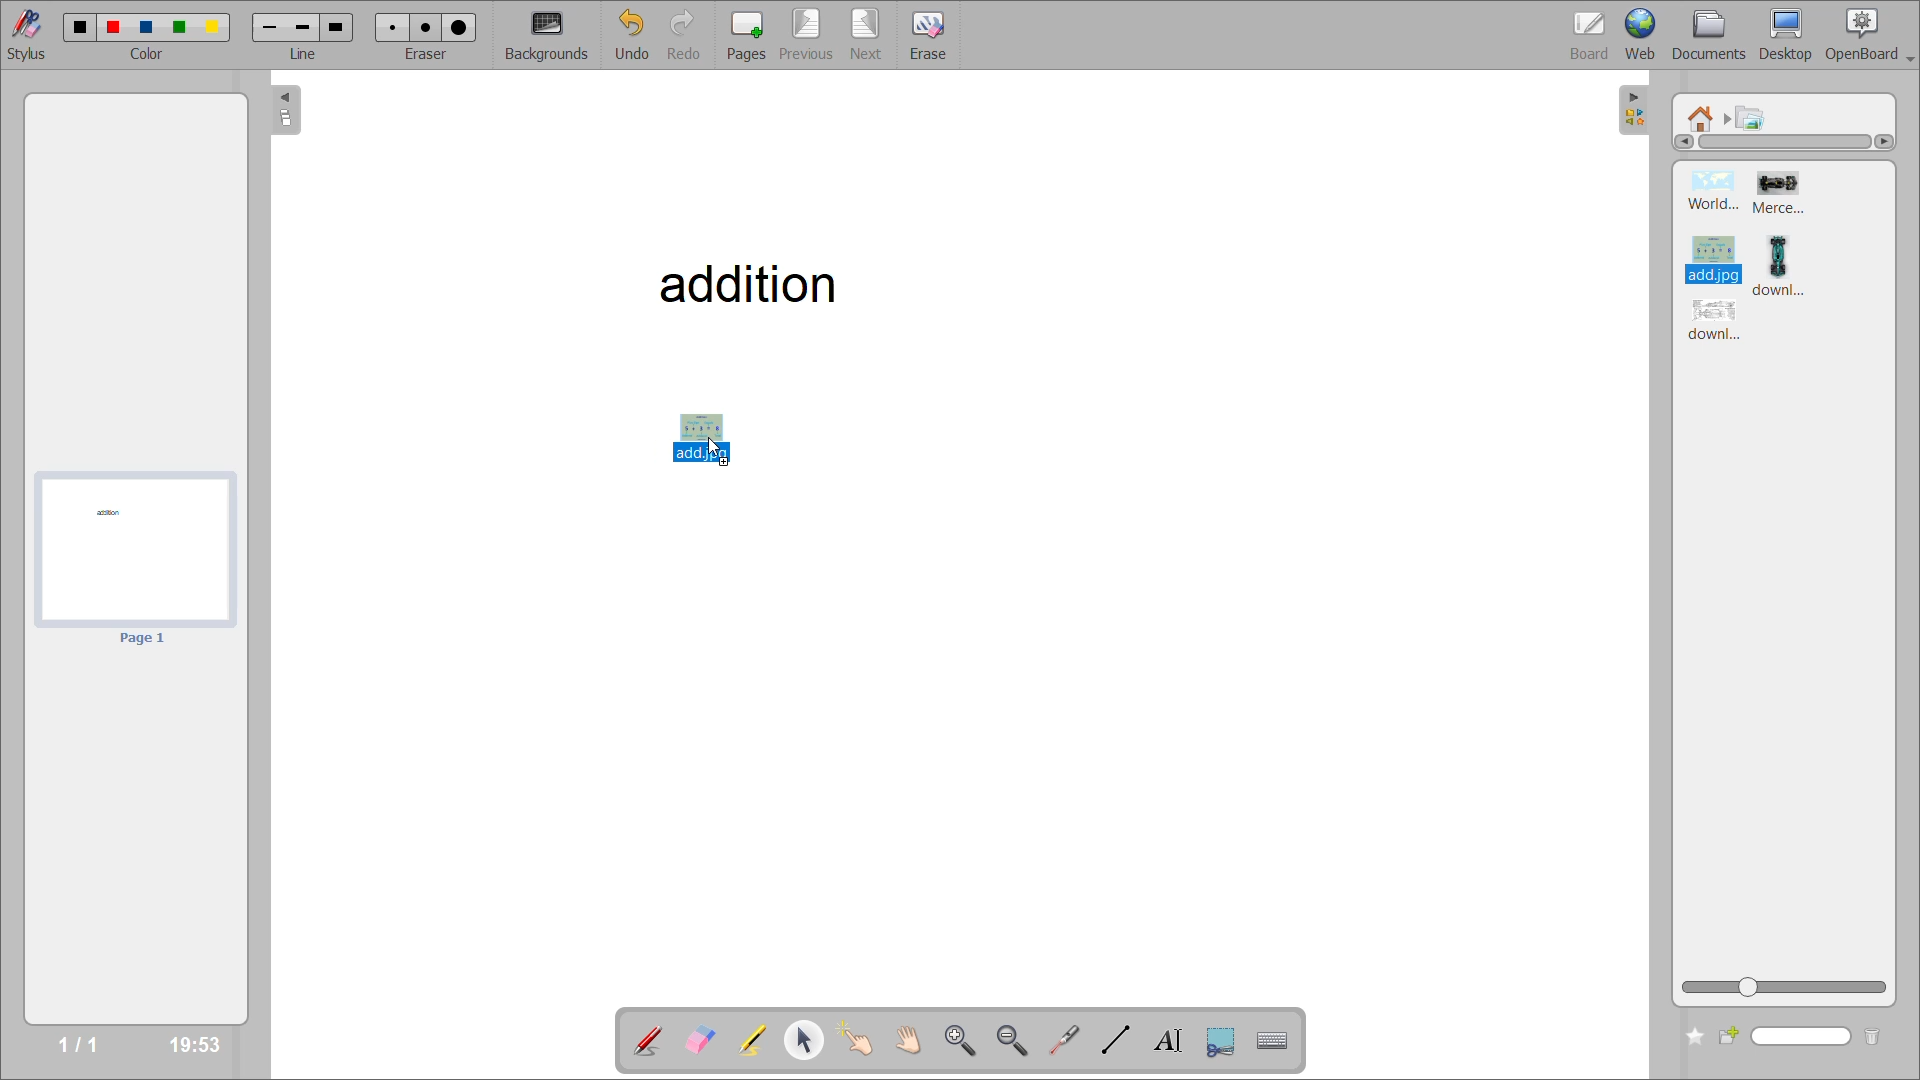 The height and width of the screenshot is (1080, 1920). What do you see at coordinates (197, 1041) in the screenshot?
I see `timestamp` at bounding box center [197, 1041].